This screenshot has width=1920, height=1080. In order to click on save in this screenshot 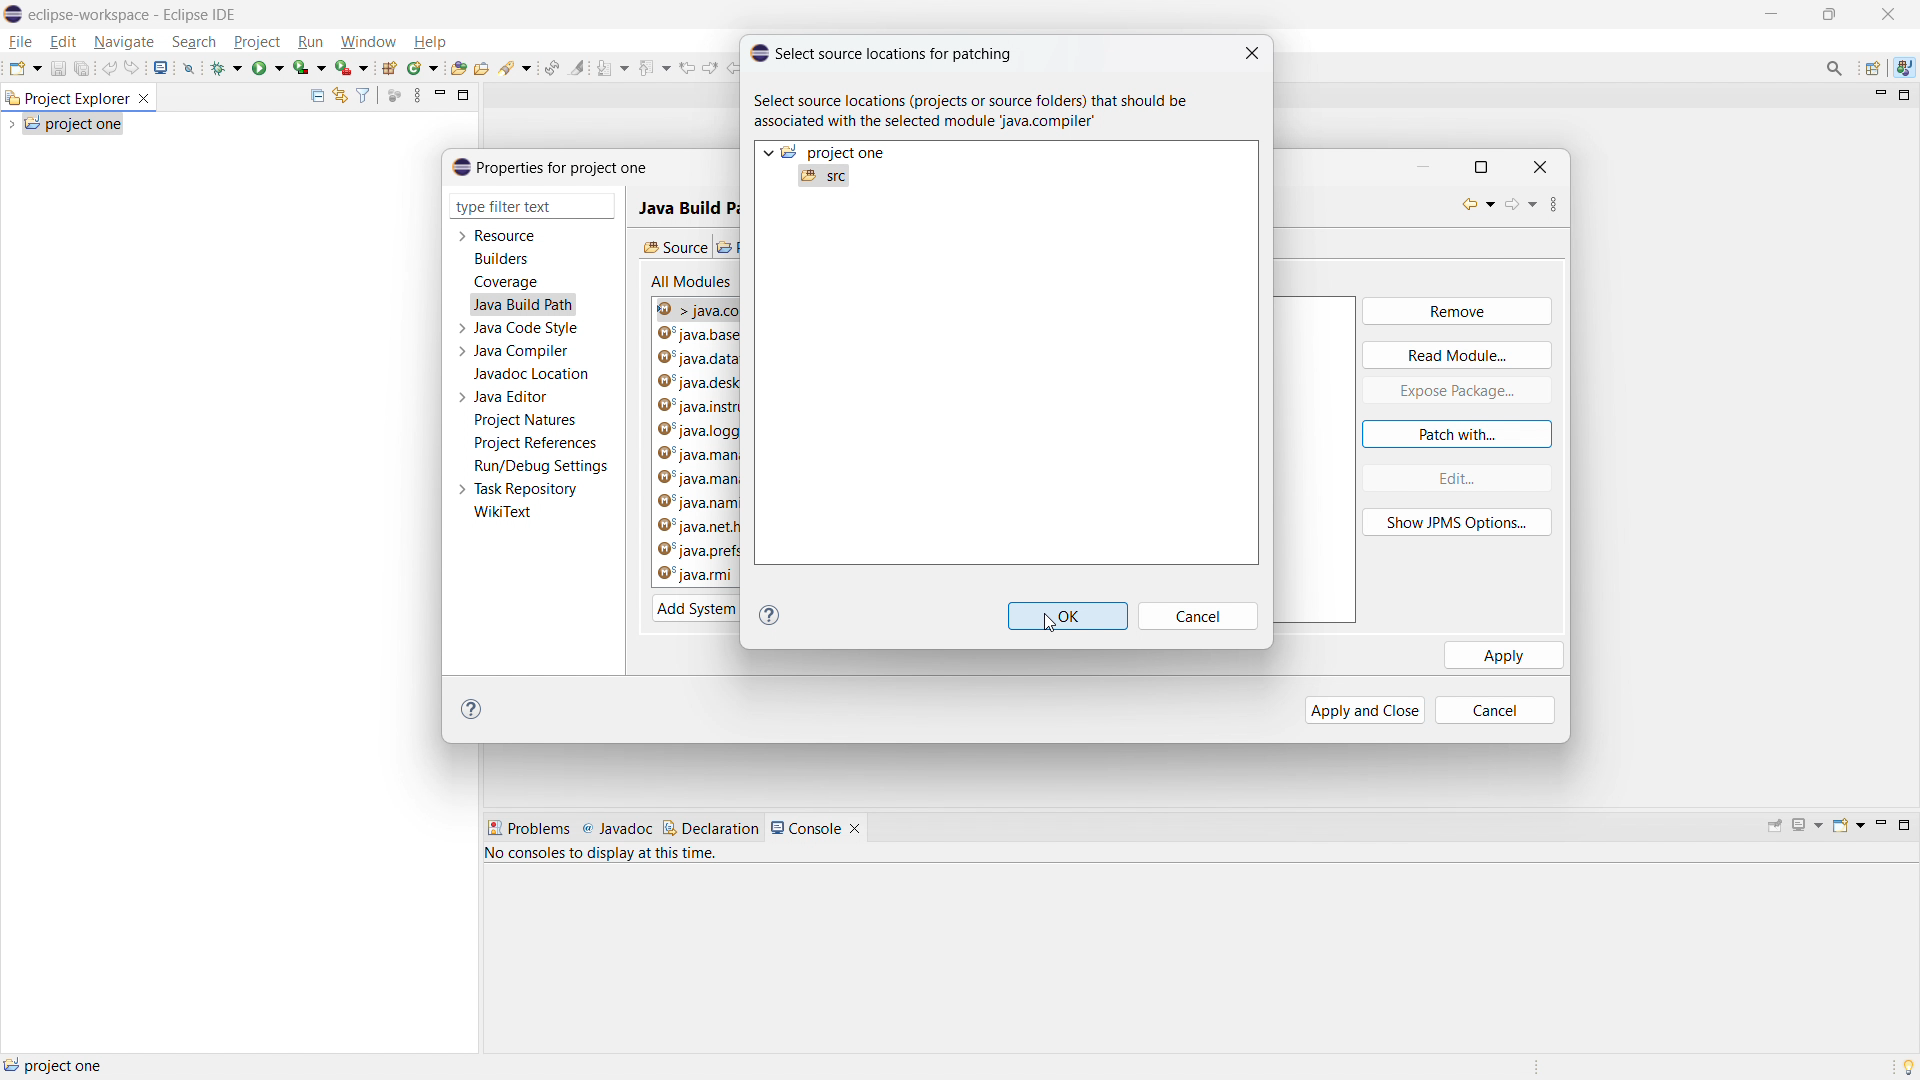, I will do `click(58, 68)`.